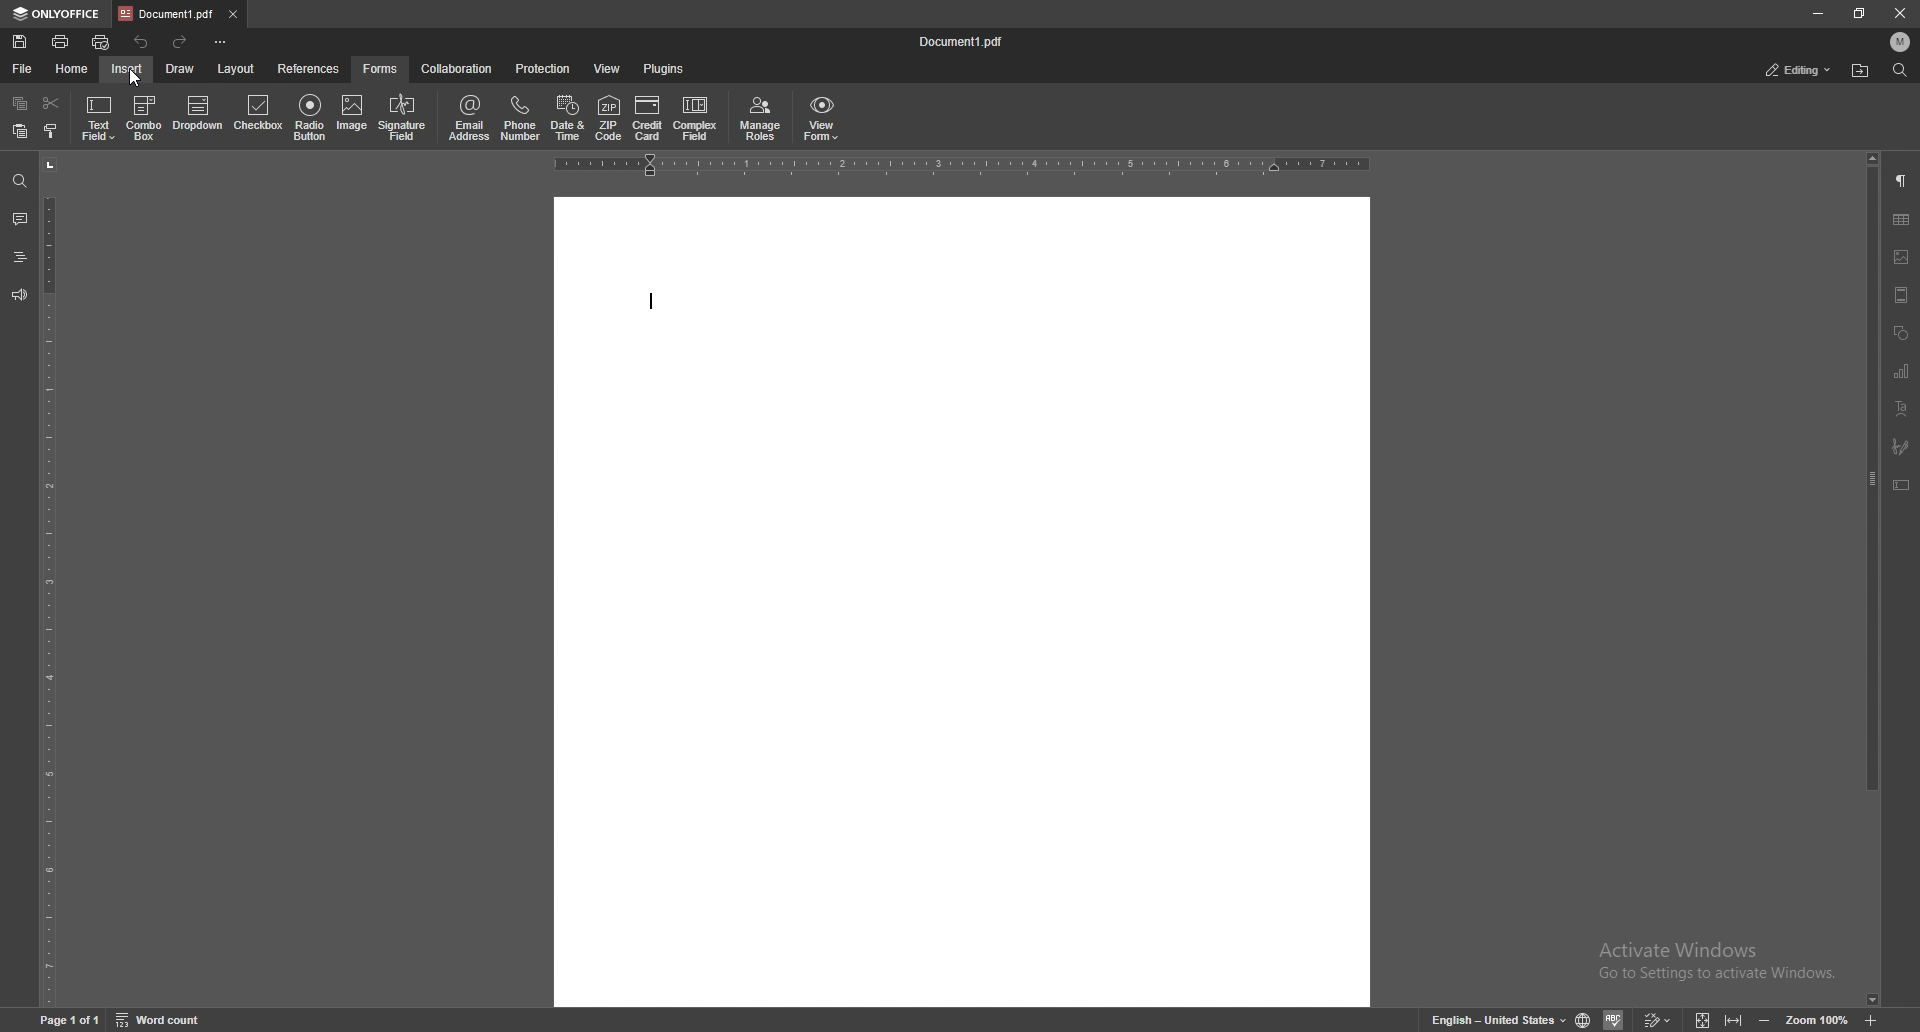 The width and height of the screenshot is (1920, 1032). I want to click on copy style, so click(52, 133).